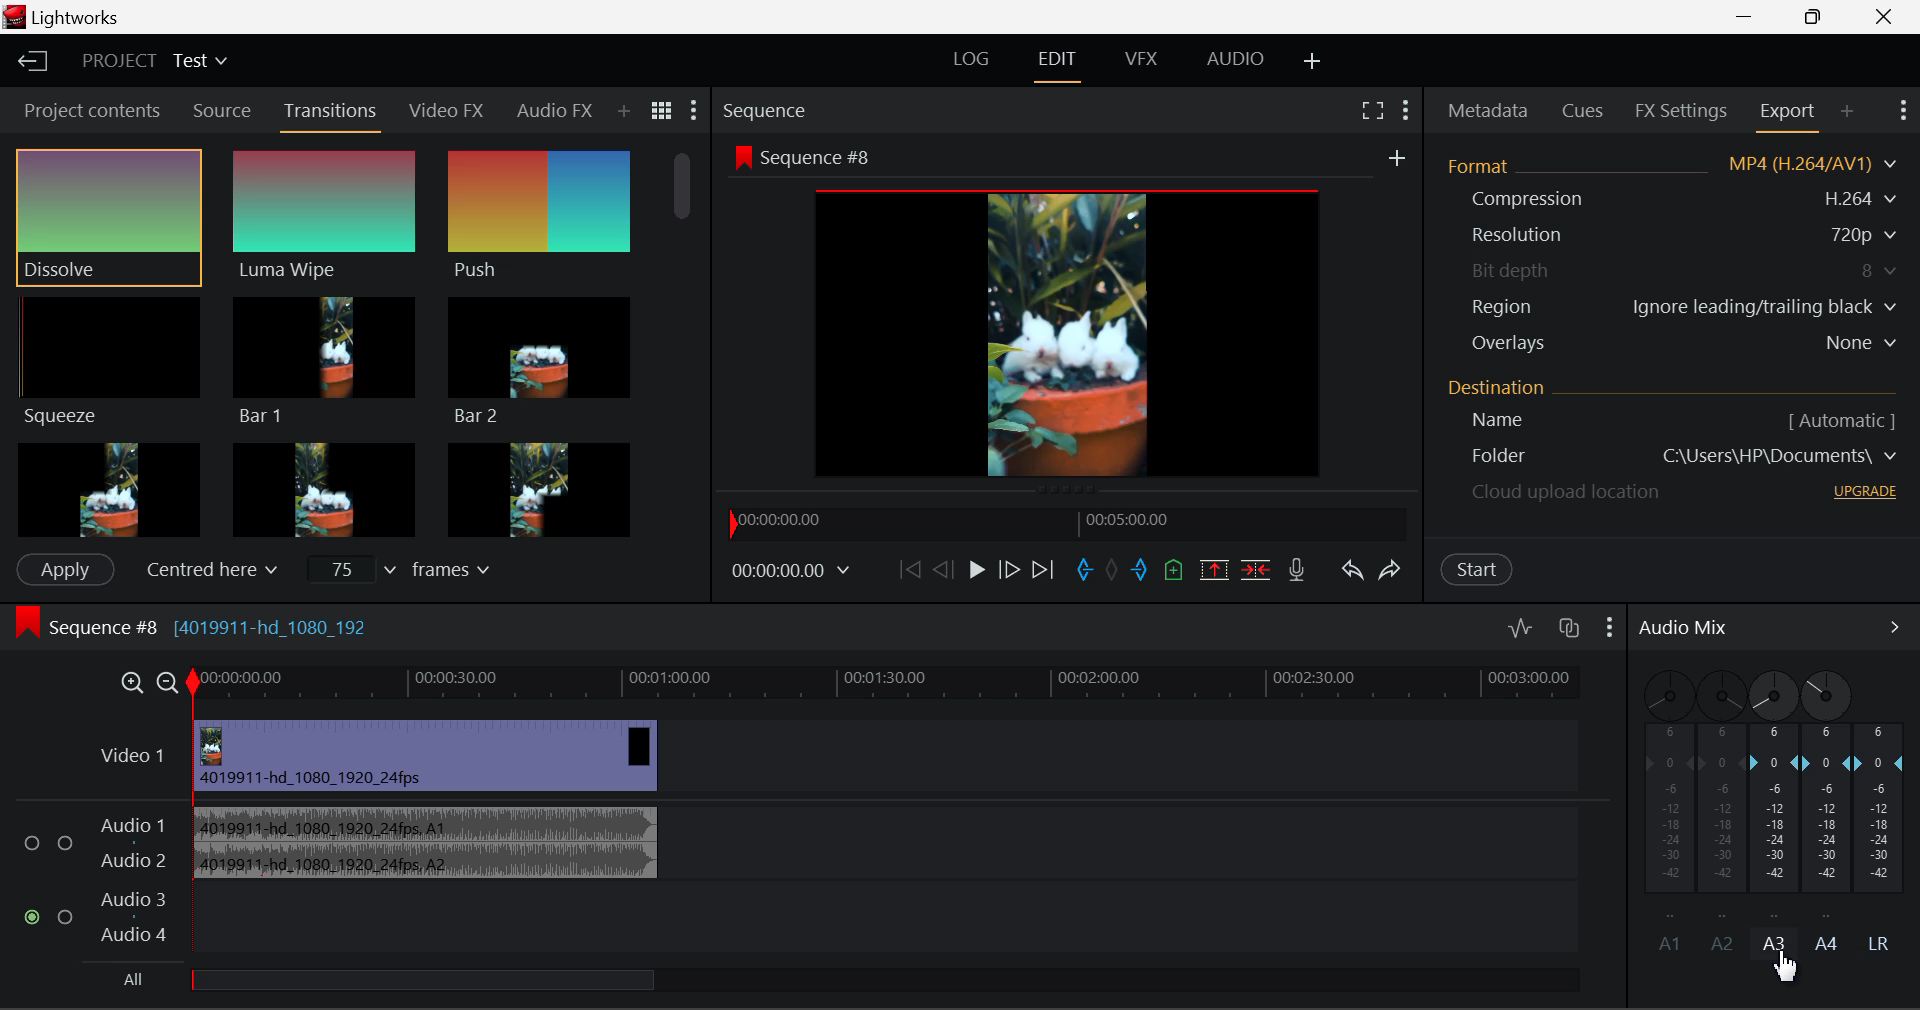 The image size is (1920, 1010). I want to click on Full Screen, so click(1372, 110).